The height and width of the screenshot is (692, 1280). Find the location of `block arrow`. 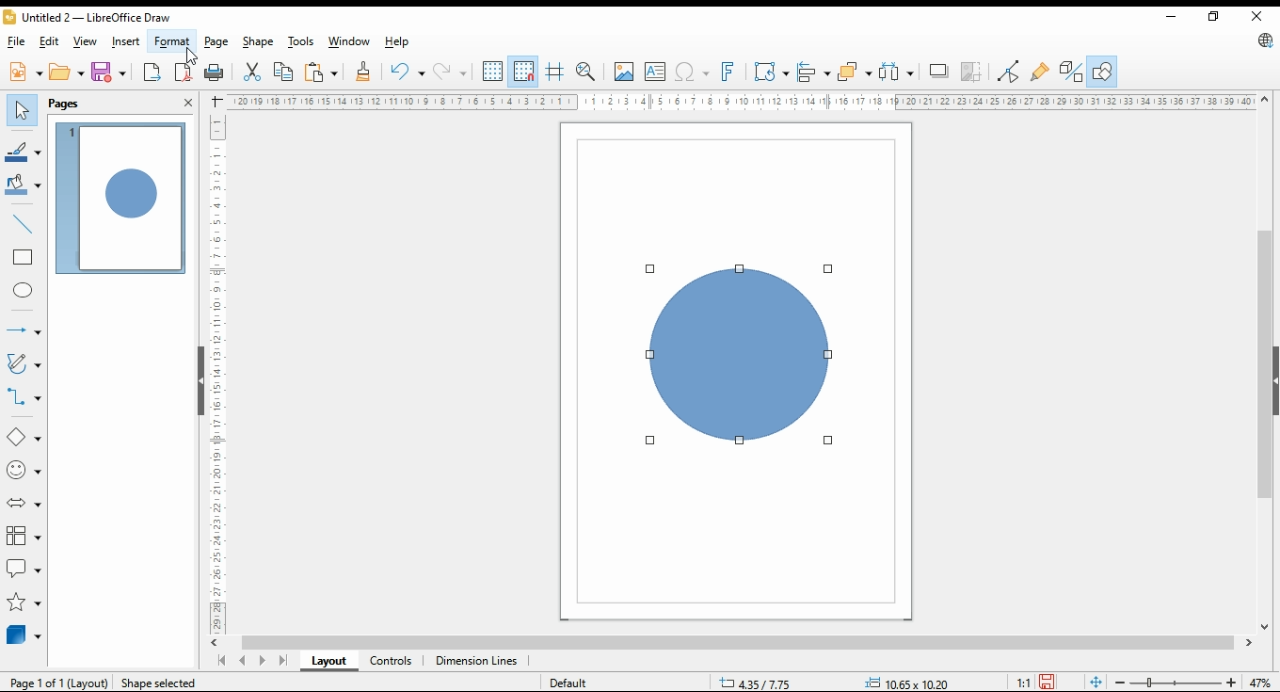

block arrow is located at coordinates (24, 505).